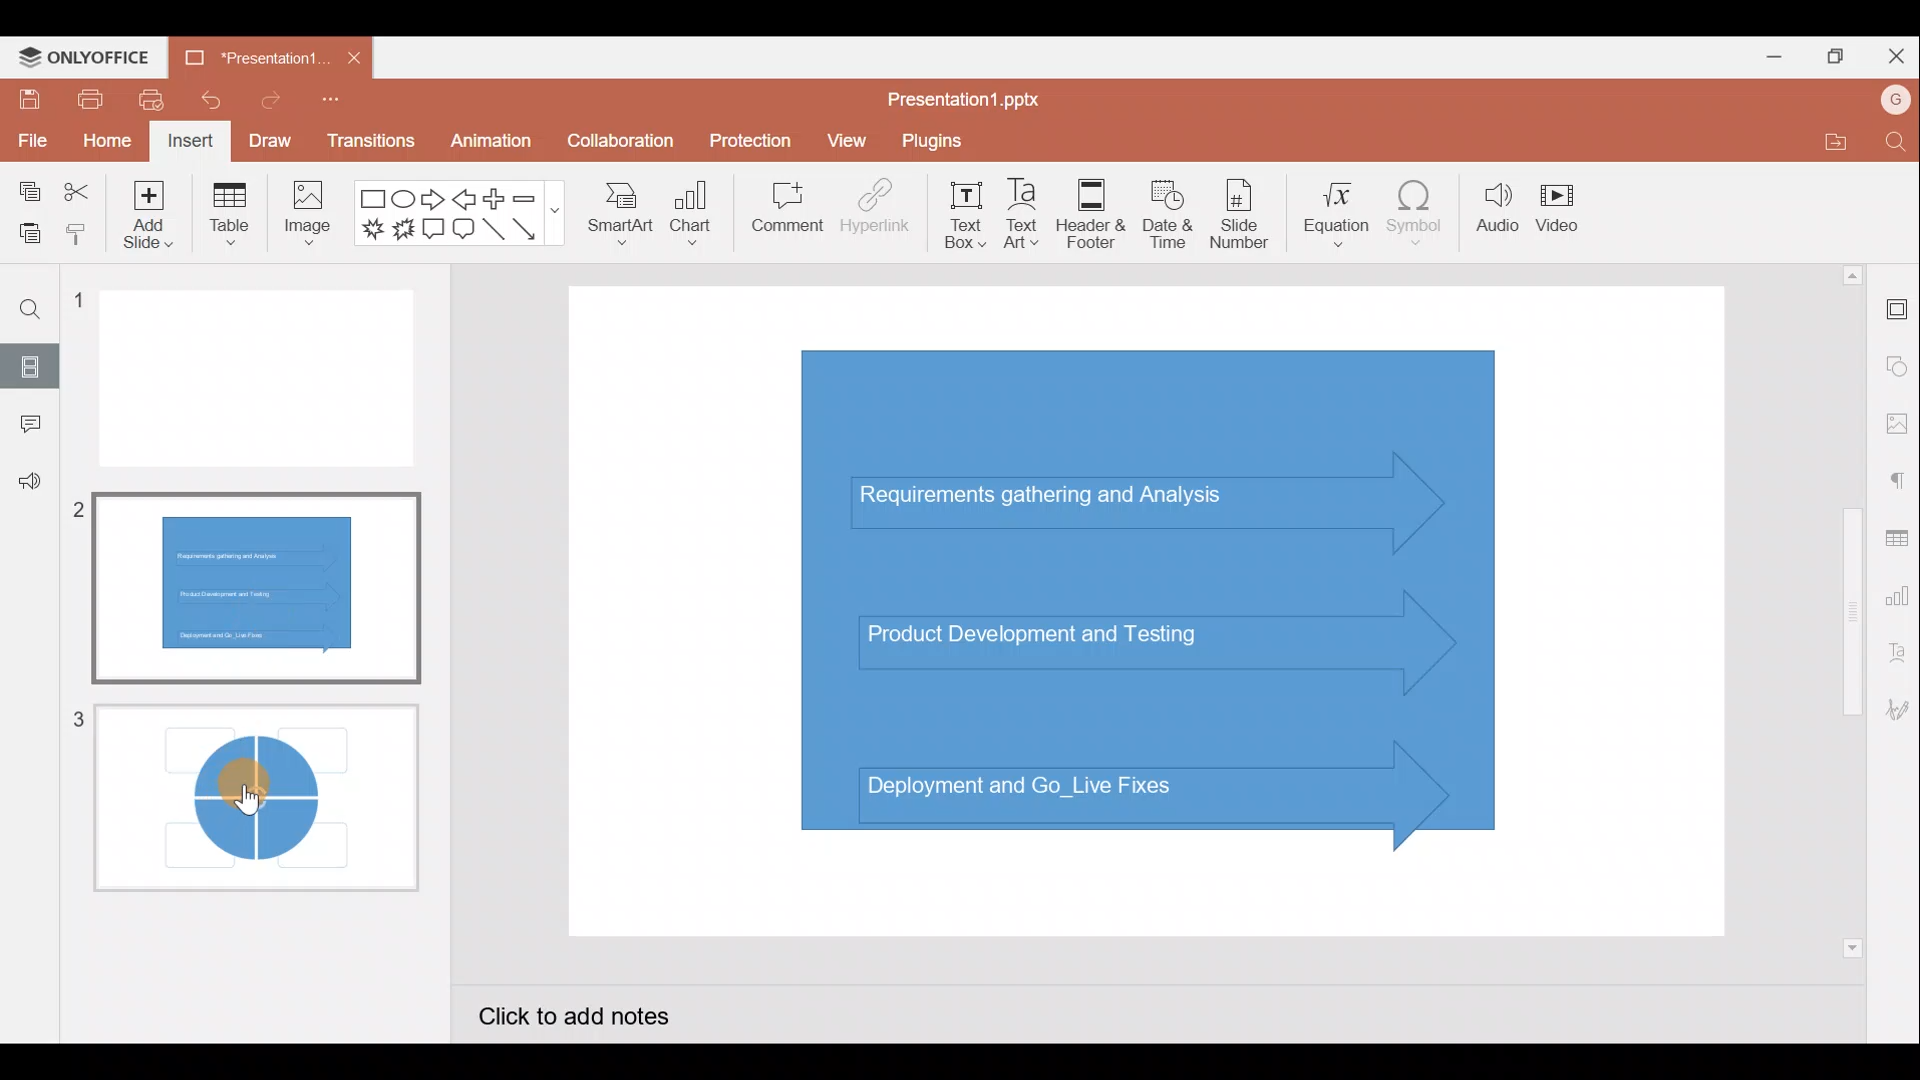  I want to click on Undo, so click(208, 101).